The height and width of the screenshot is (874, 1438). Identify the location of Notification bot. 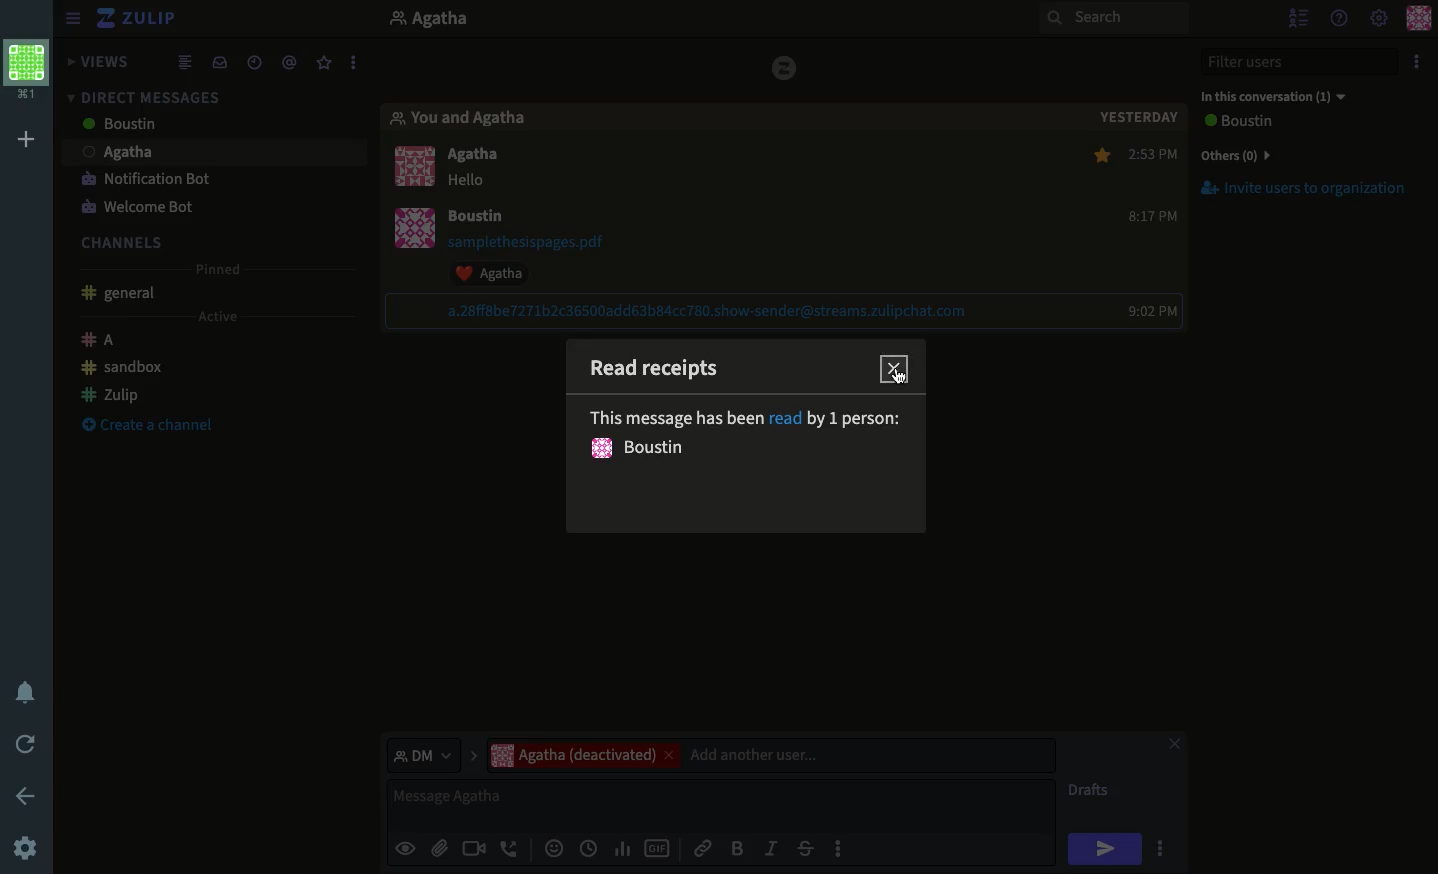
(146, 181).